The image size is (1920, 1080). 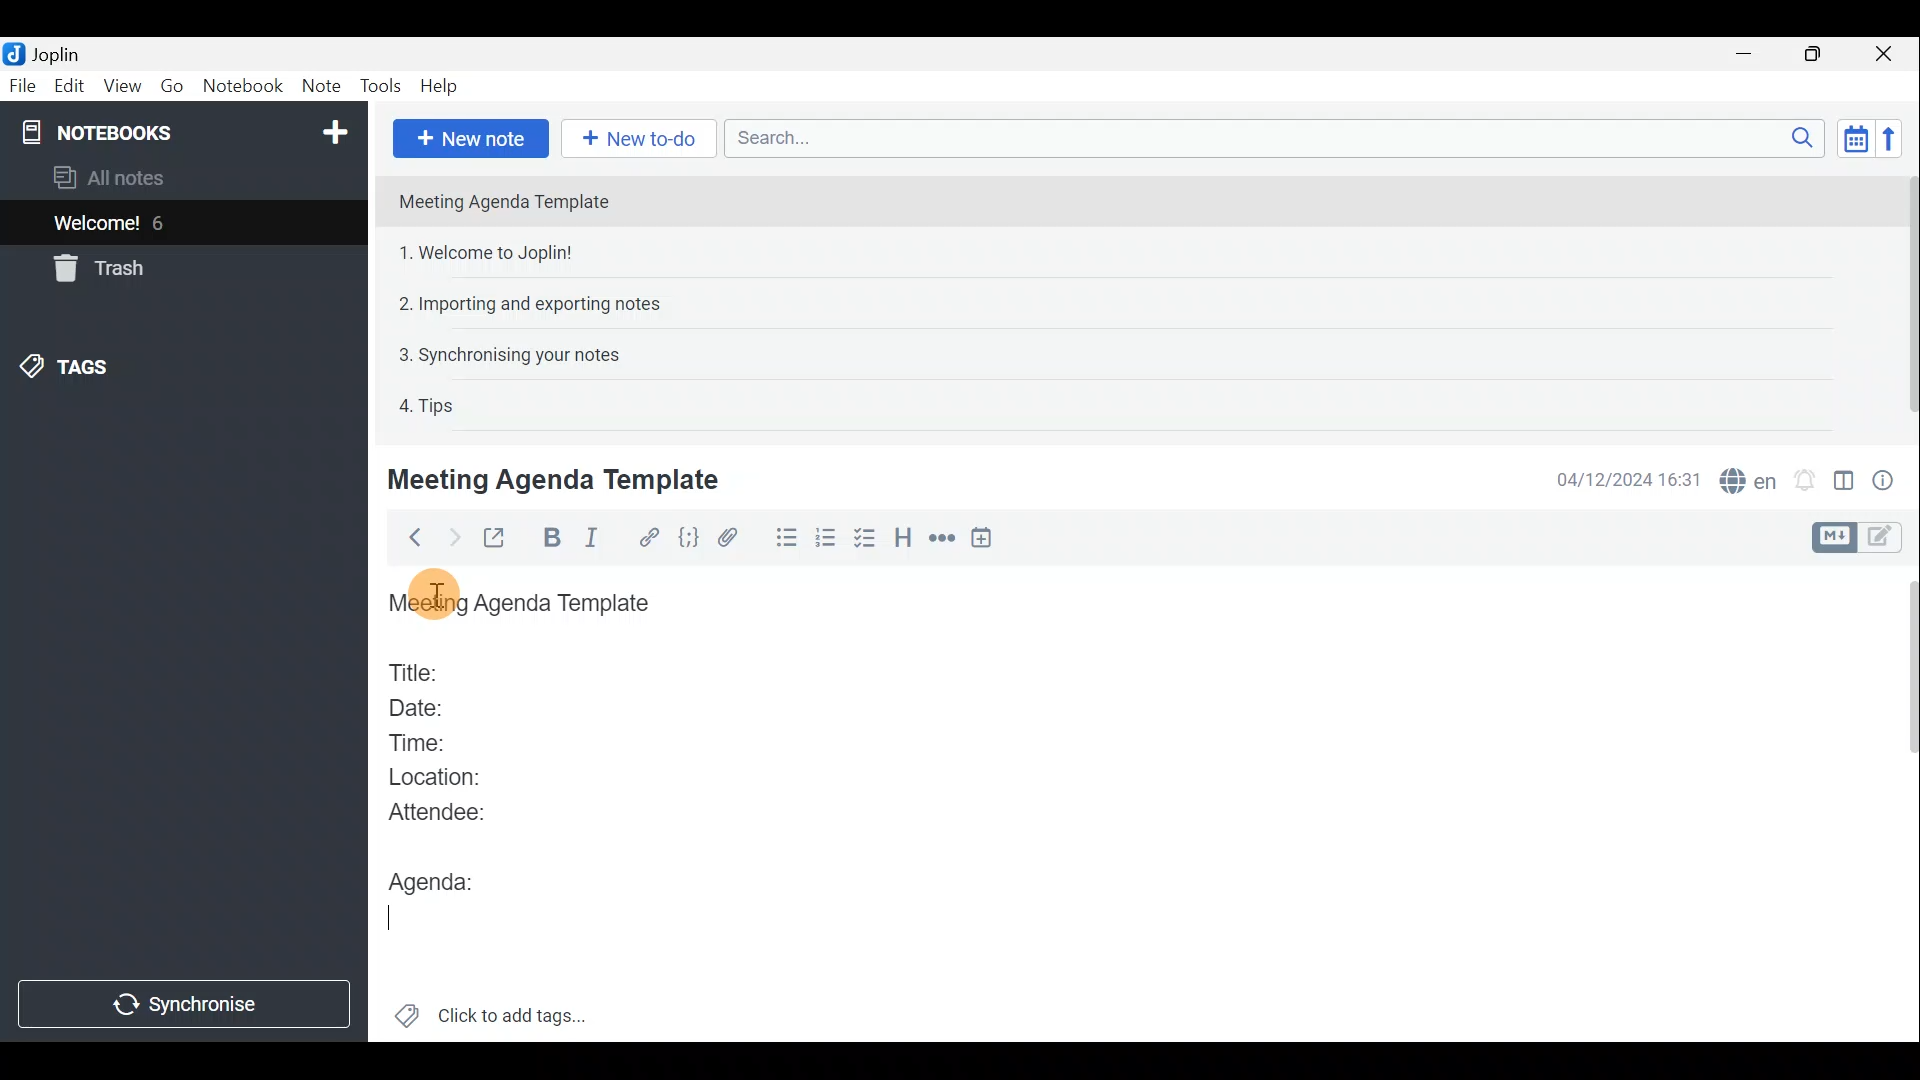 What do you see at coordinates (1885, 55) in the screenshot?
I see `Close` at bounding box center [1885, 55].